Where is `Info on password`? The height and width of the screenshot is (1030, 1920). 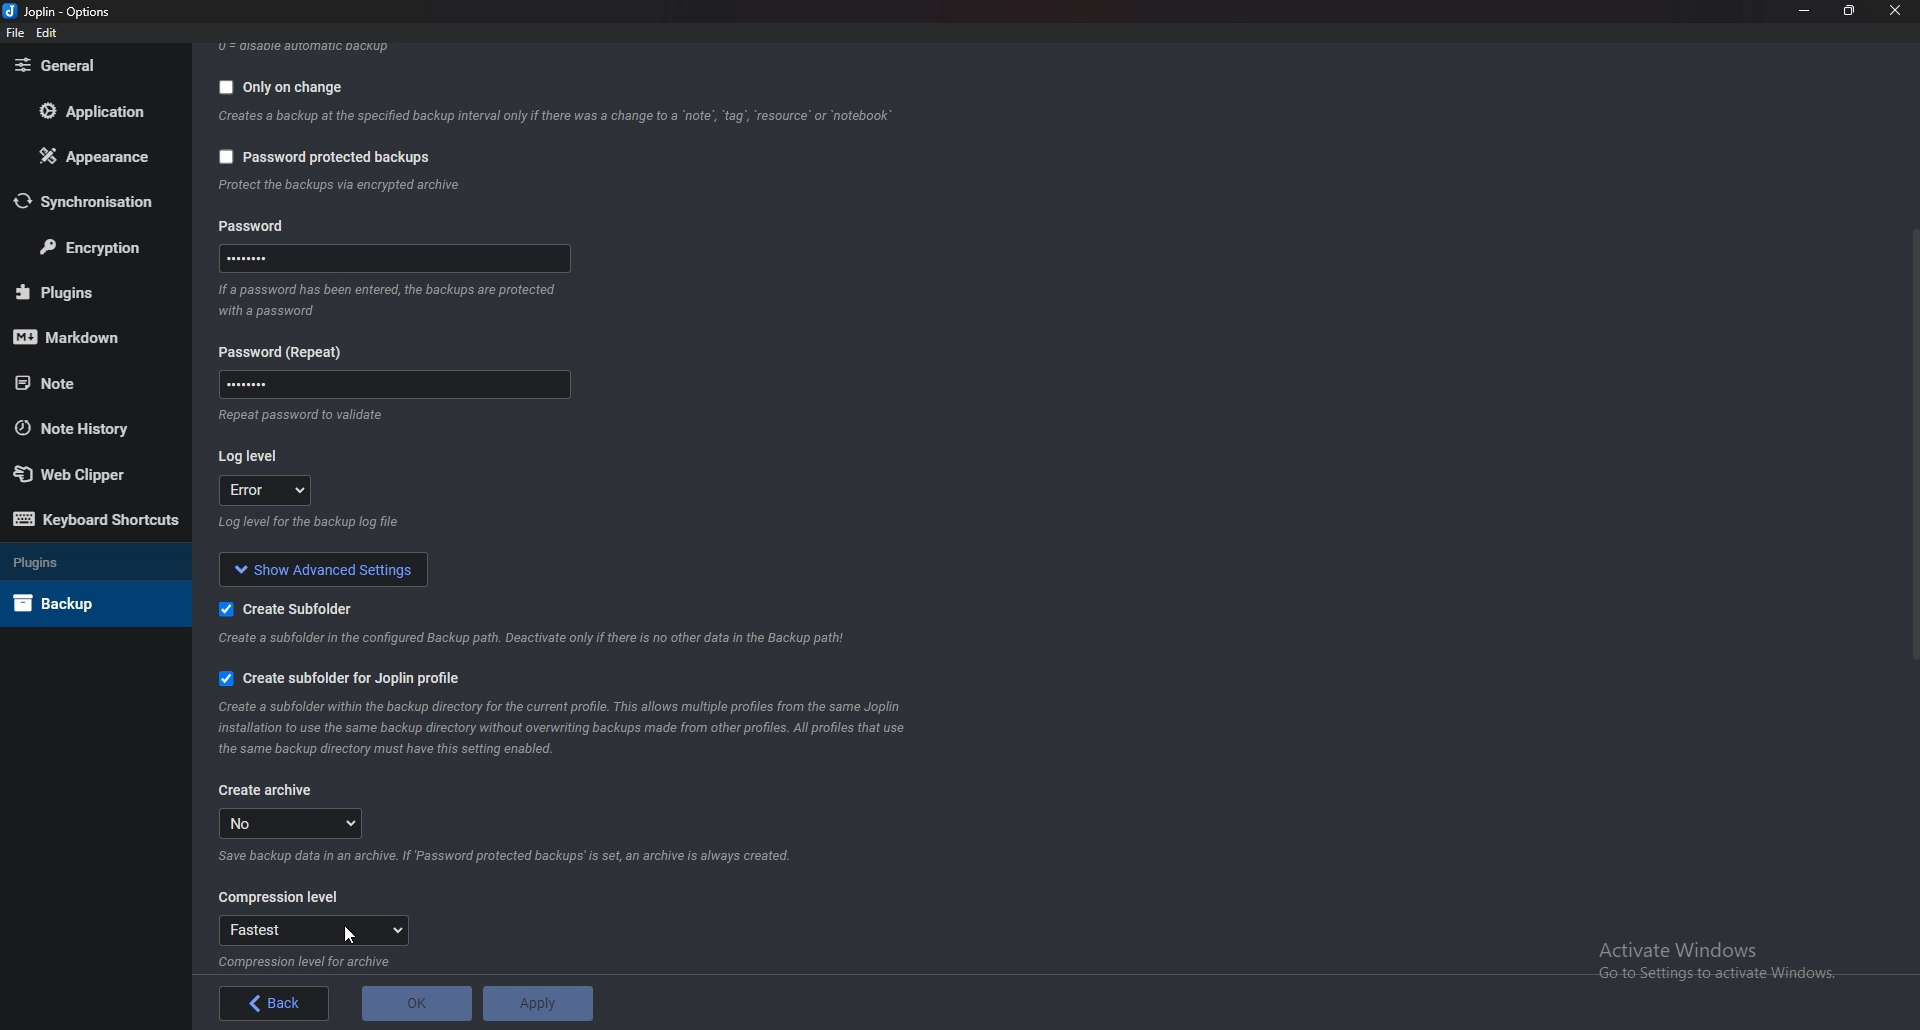
Info on password is located at coordinates (389, 303).